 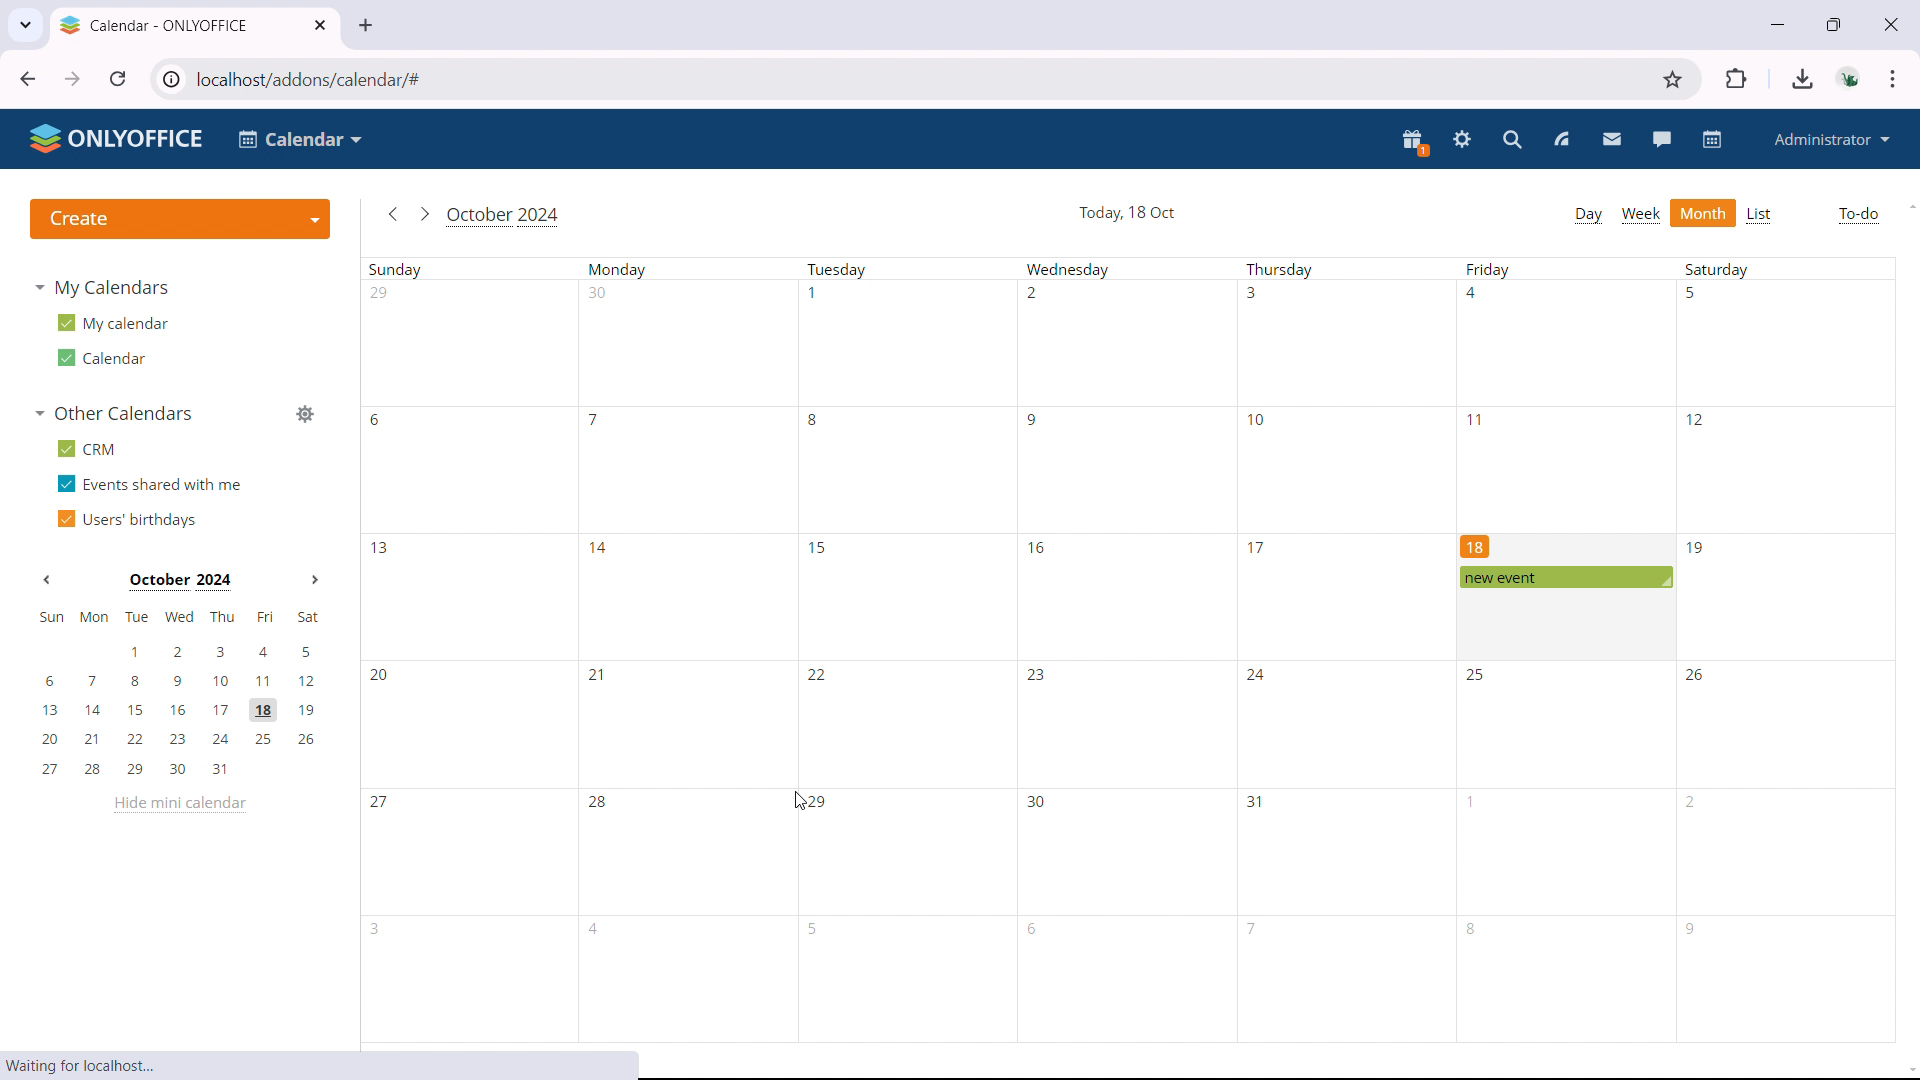 I want to click on new tab, so click(x=365, y=26).